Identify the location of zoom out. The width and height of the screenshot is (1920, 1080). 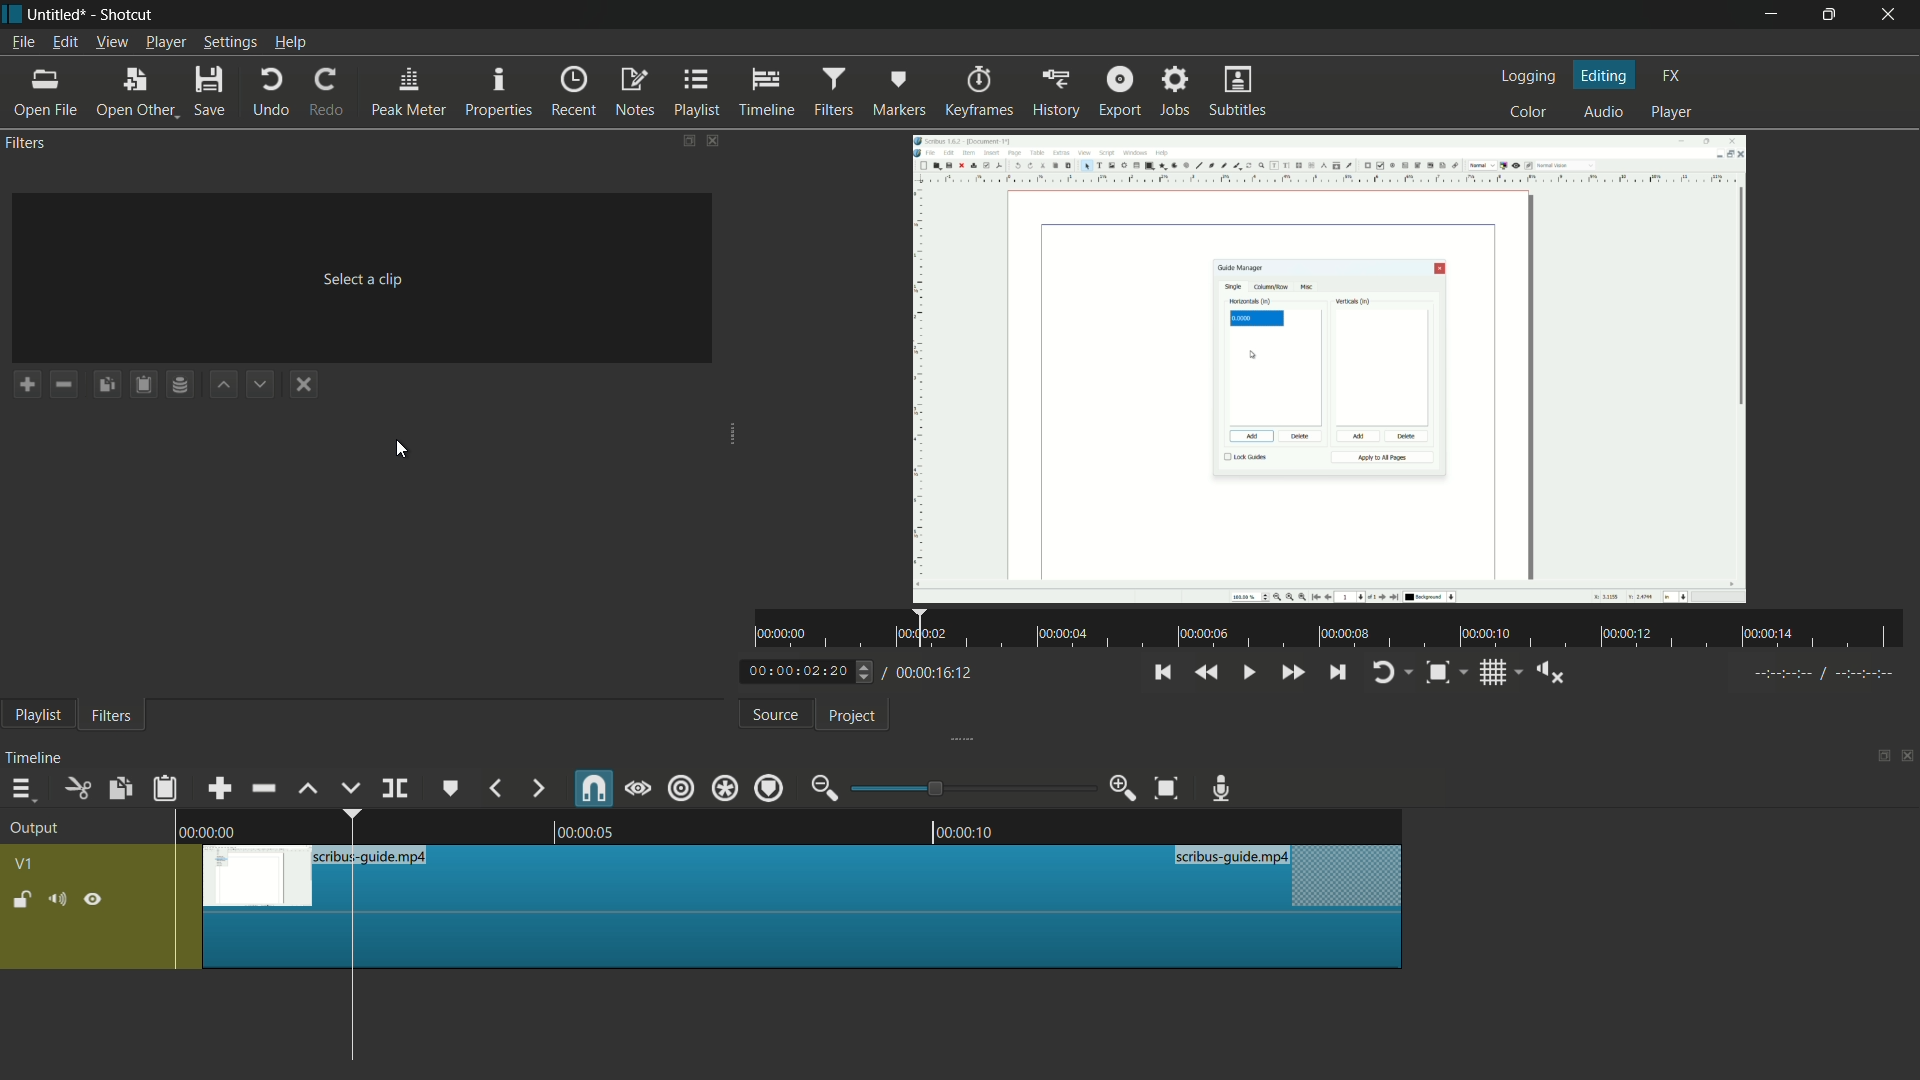
(823, 787).